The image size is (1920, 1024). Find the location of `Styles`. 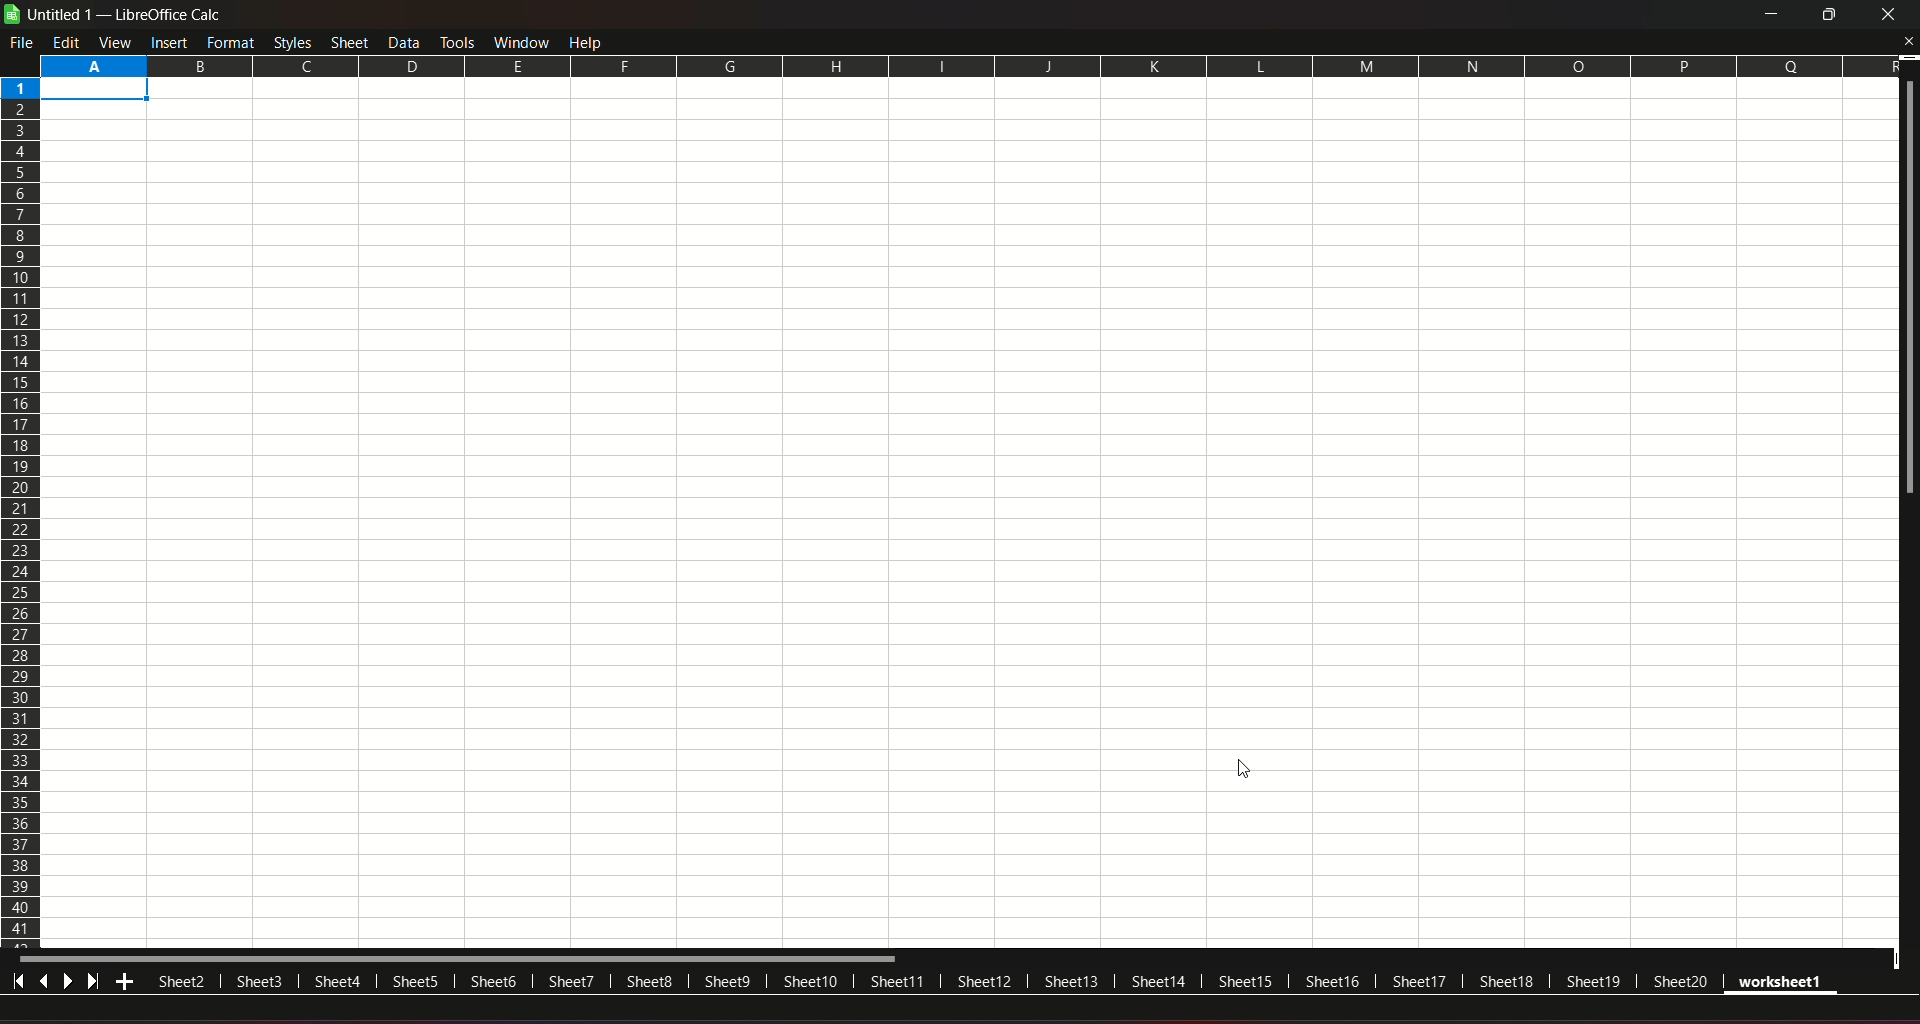

Styles is located at coordinates (292, 42).